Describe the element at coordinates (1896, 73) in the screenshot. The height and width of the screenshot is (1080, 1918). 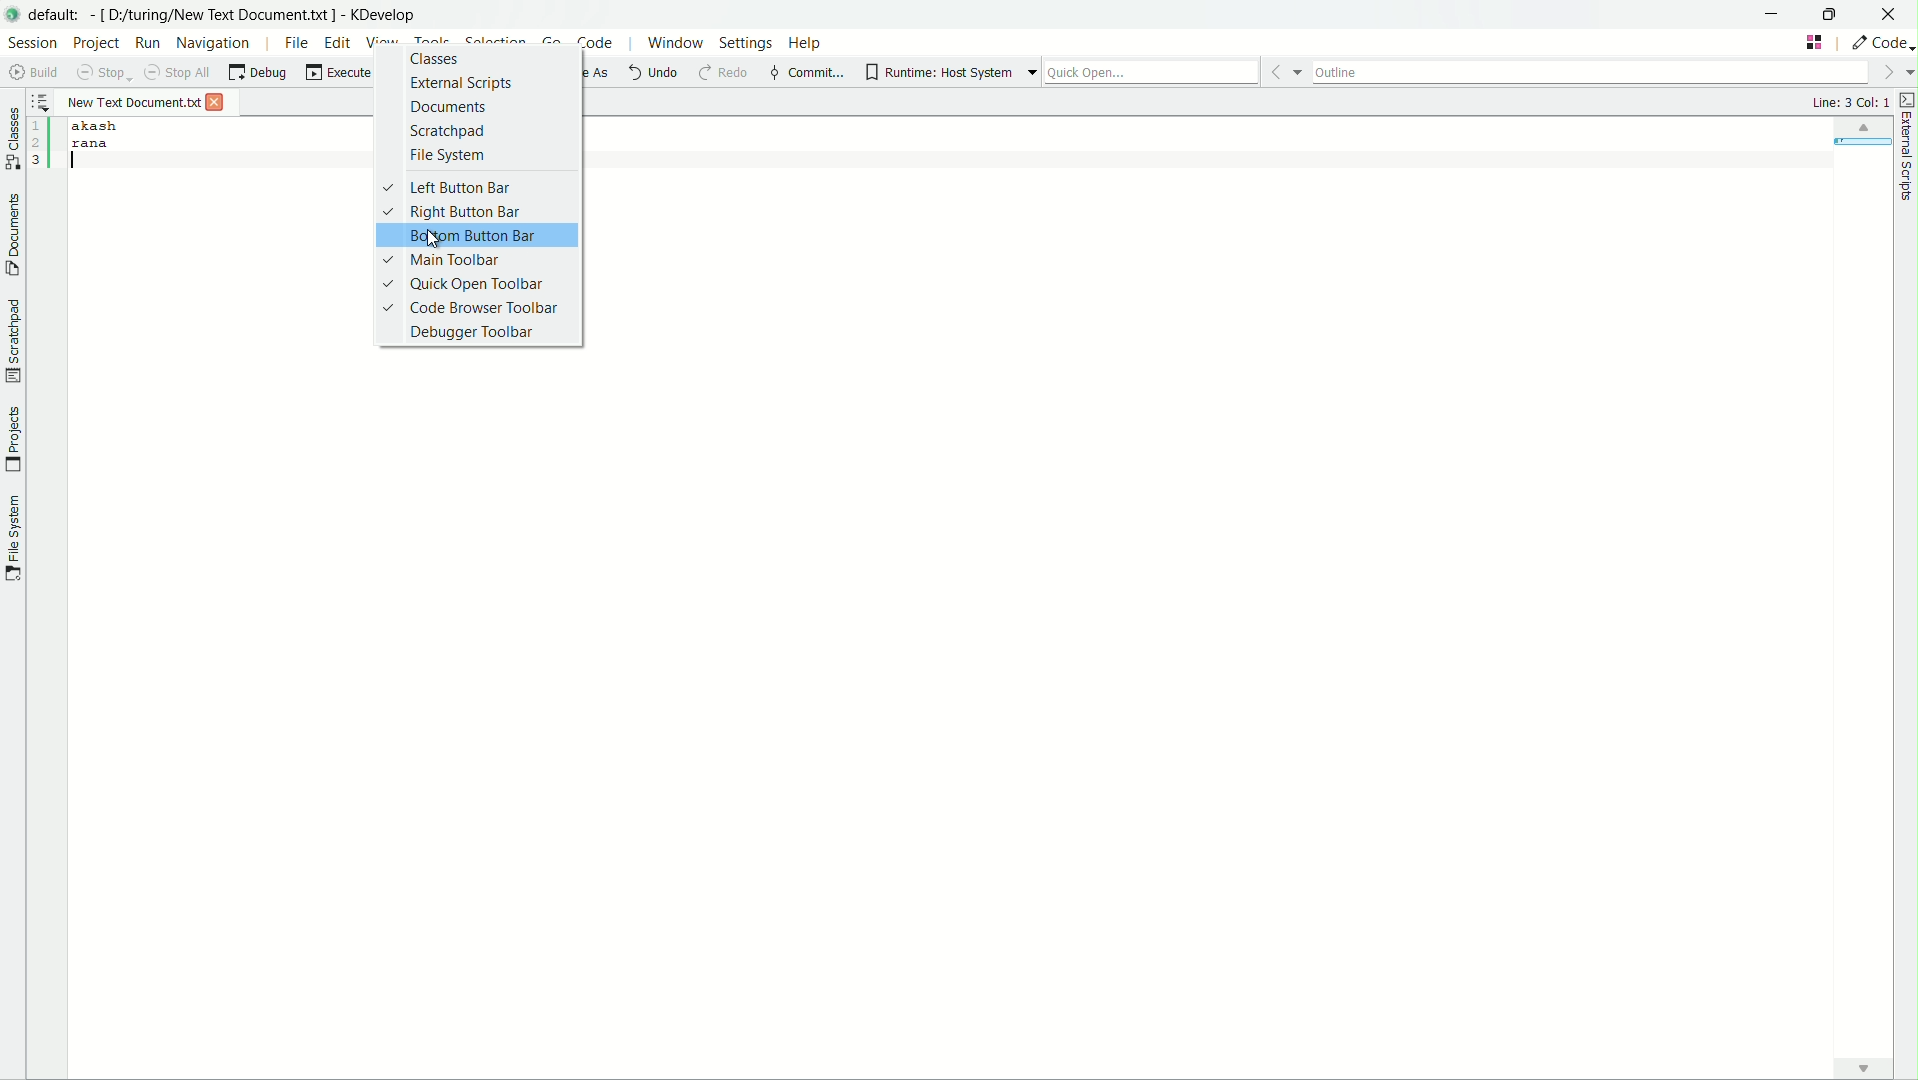
I see `more options` at that location.